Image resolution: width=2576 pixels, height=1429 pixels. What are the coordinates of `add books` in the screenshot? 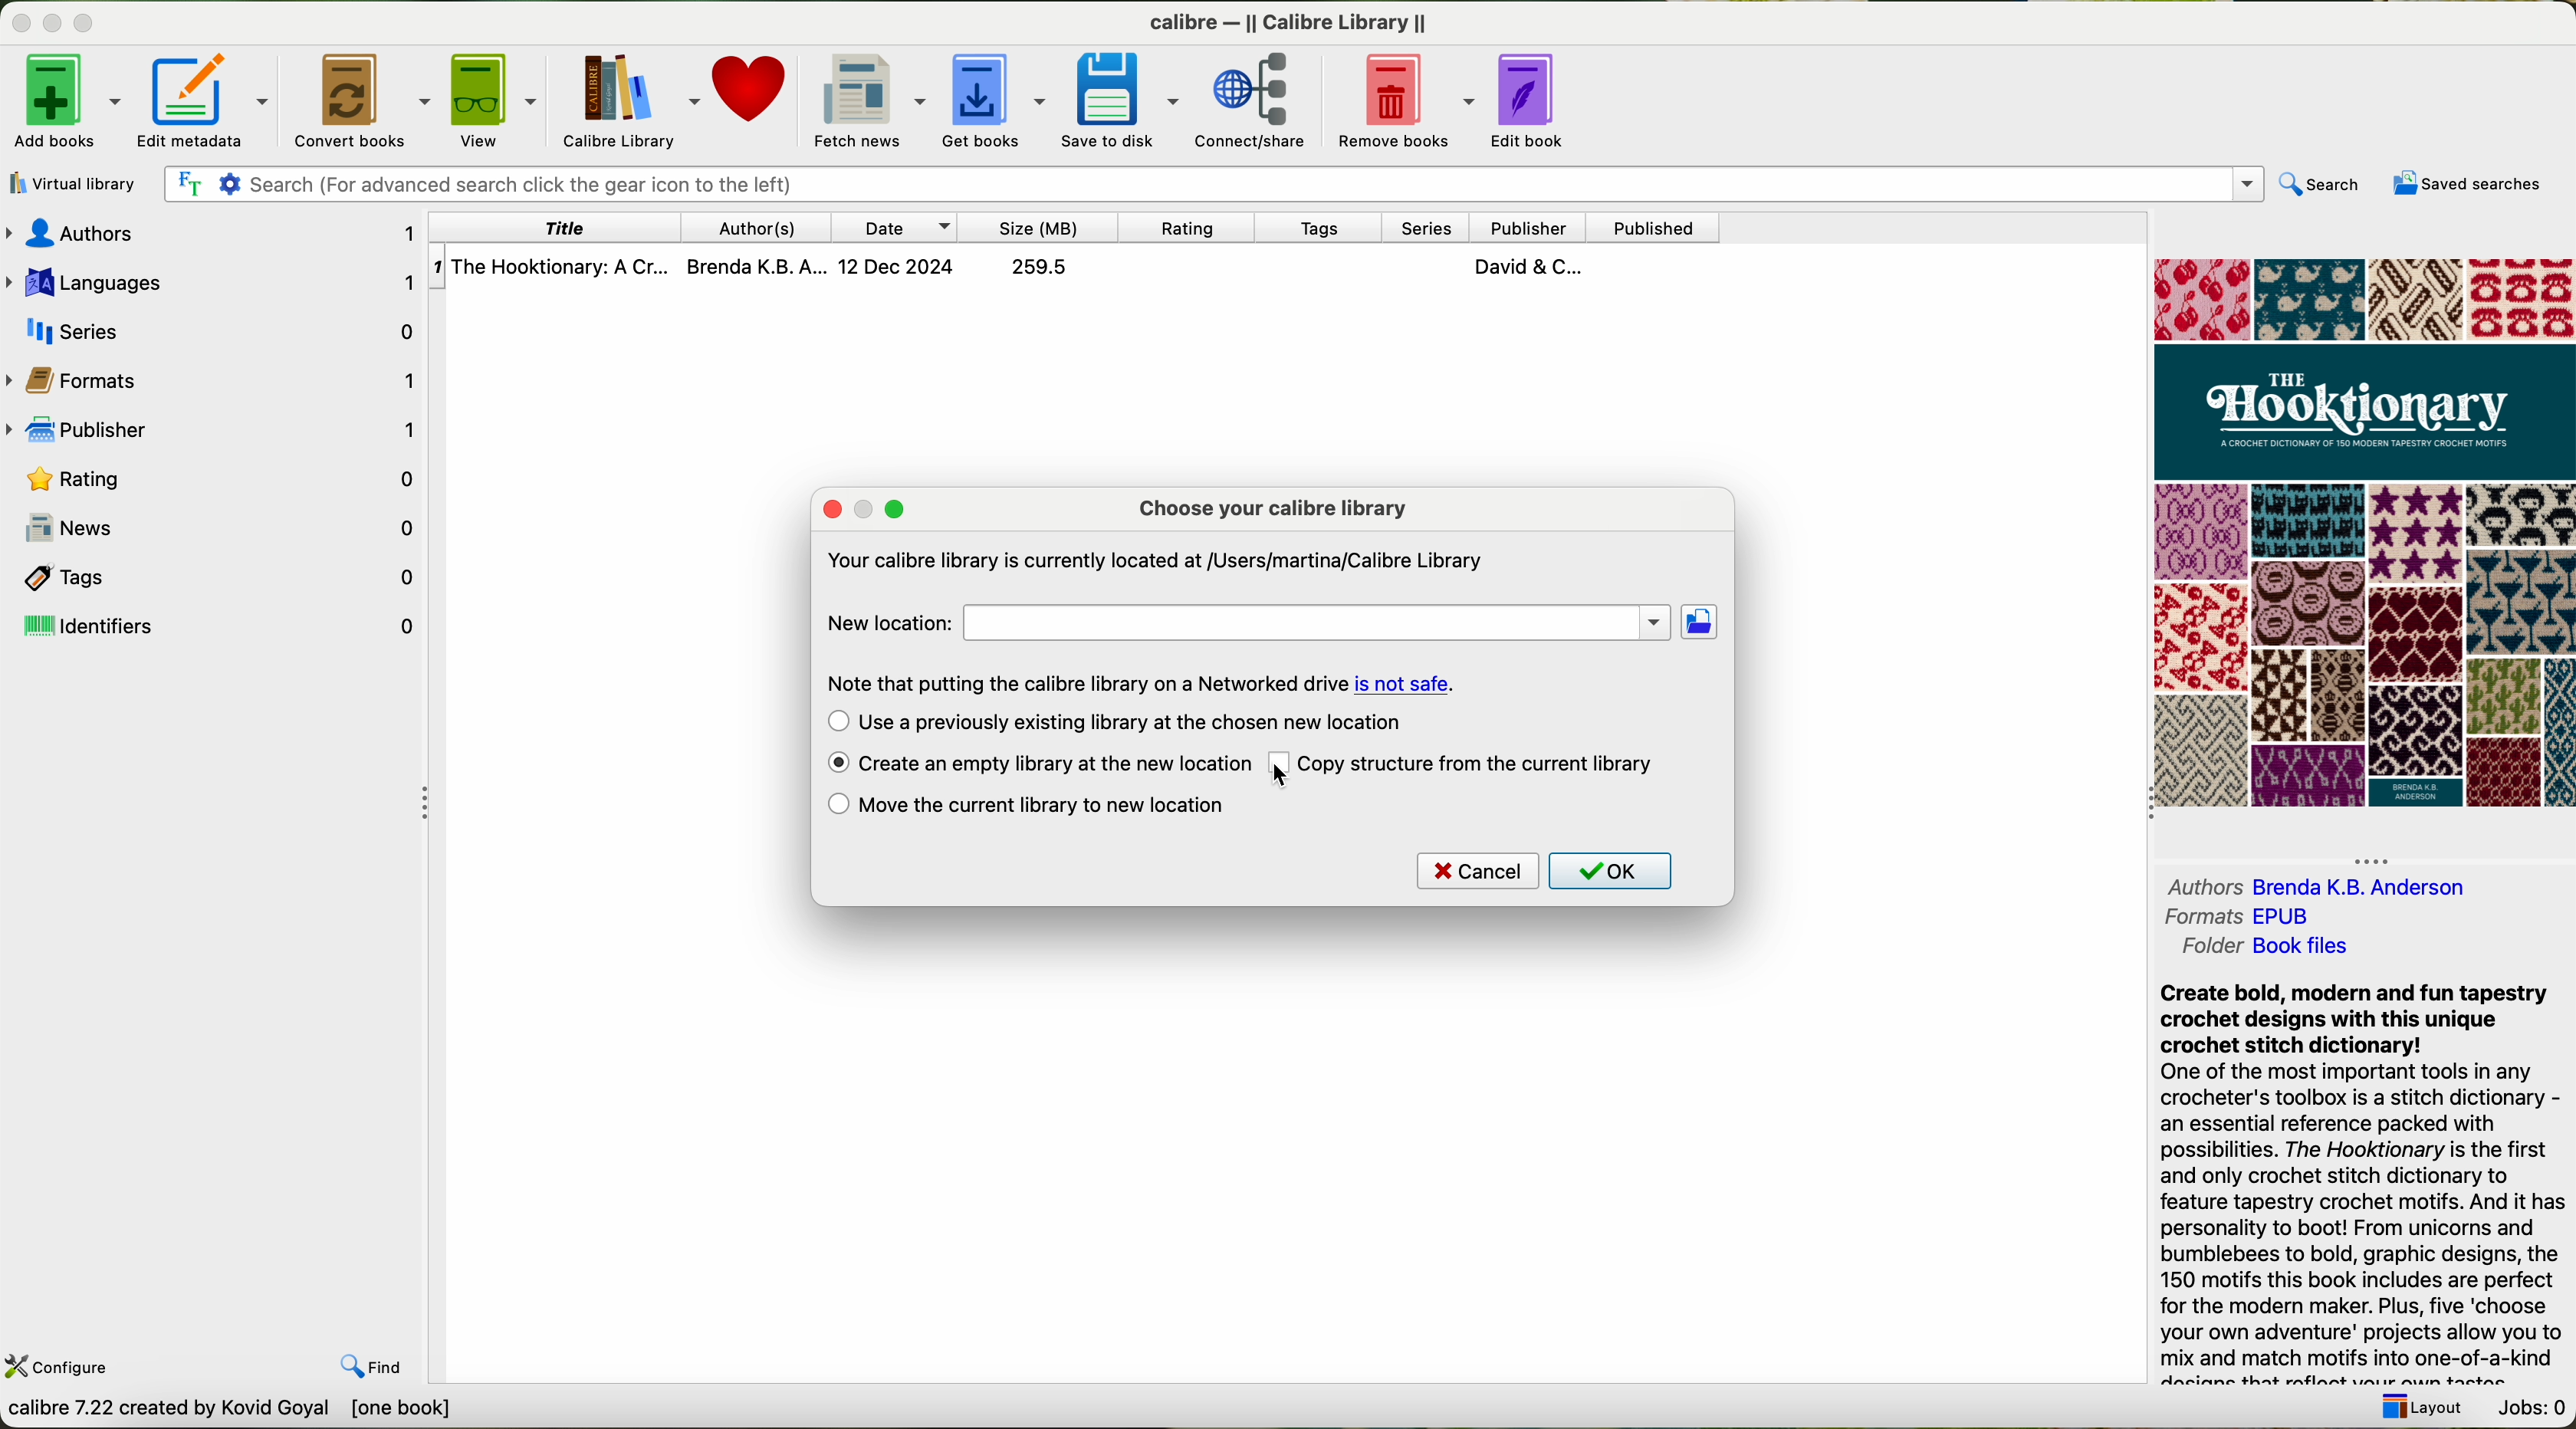 It's located at (63, 104).